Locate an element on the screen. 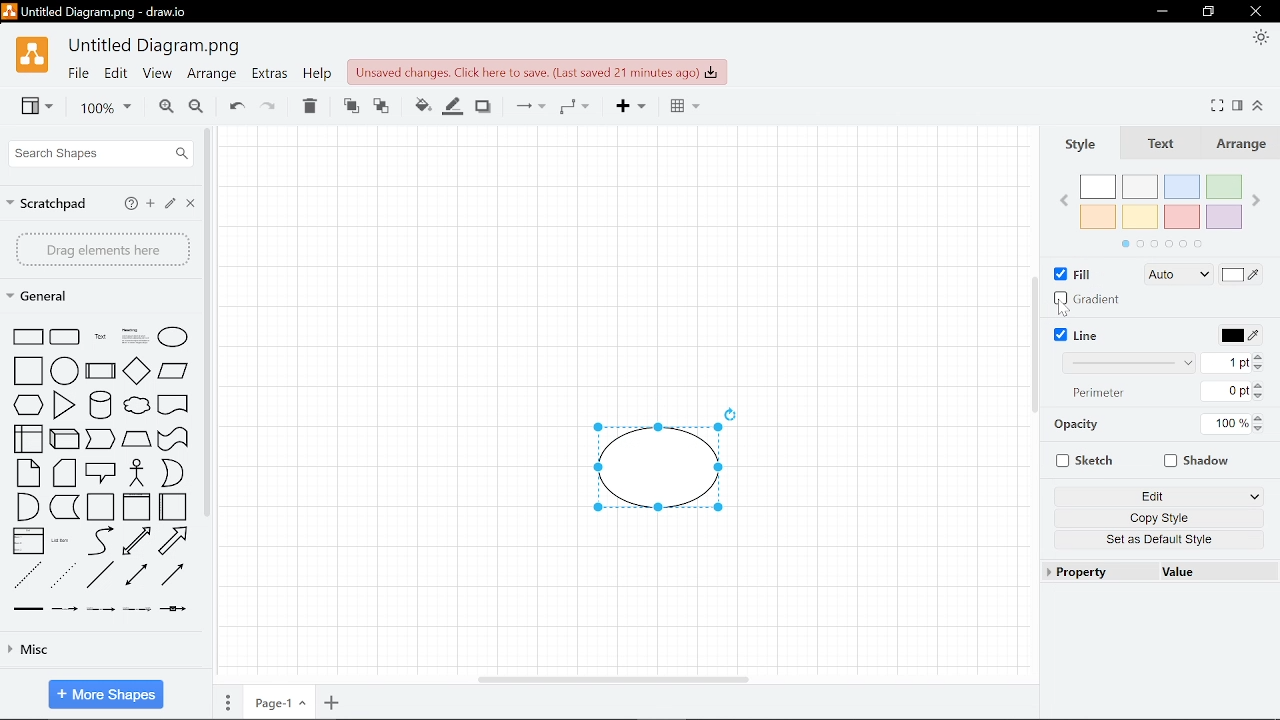 The height and width of the screenshot is (720, 1280). Close is located at coordinates (1255, 12).